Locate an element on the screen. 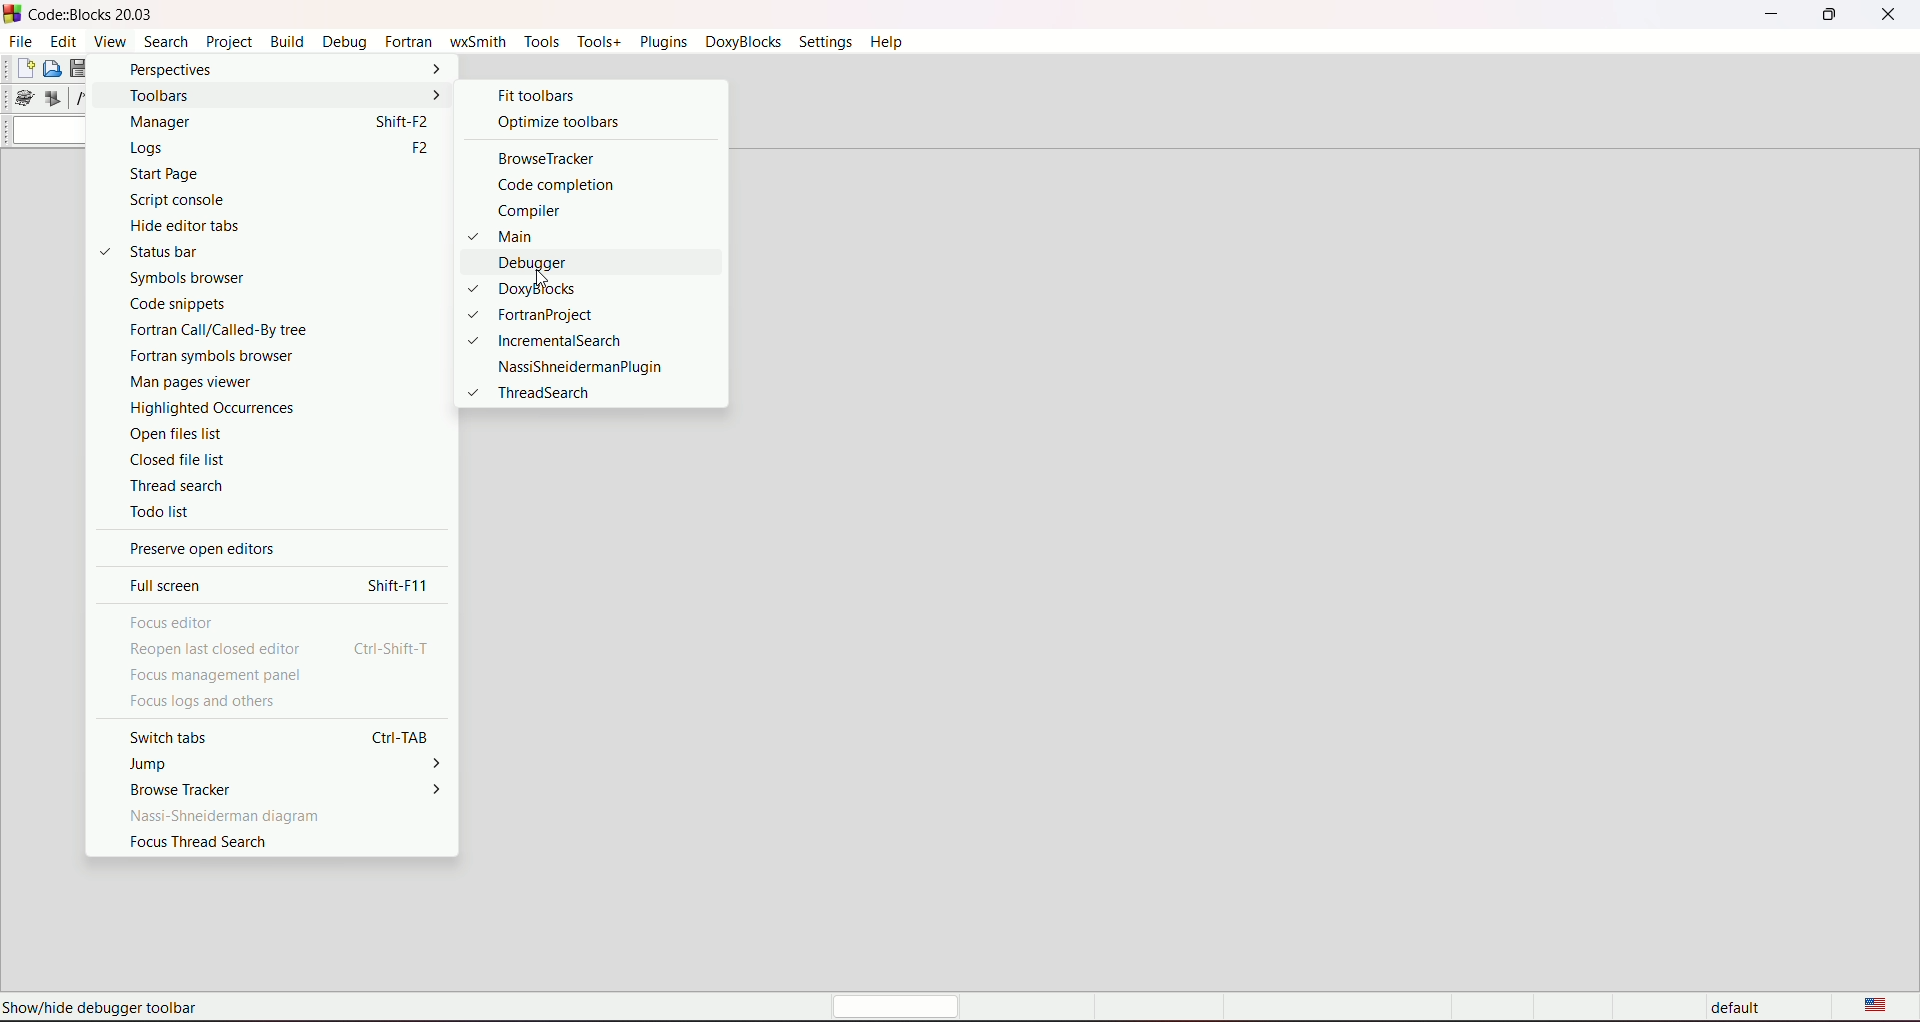 This screenshot has width=1920, height=1022. plugins is located at coordinates (662, 42).